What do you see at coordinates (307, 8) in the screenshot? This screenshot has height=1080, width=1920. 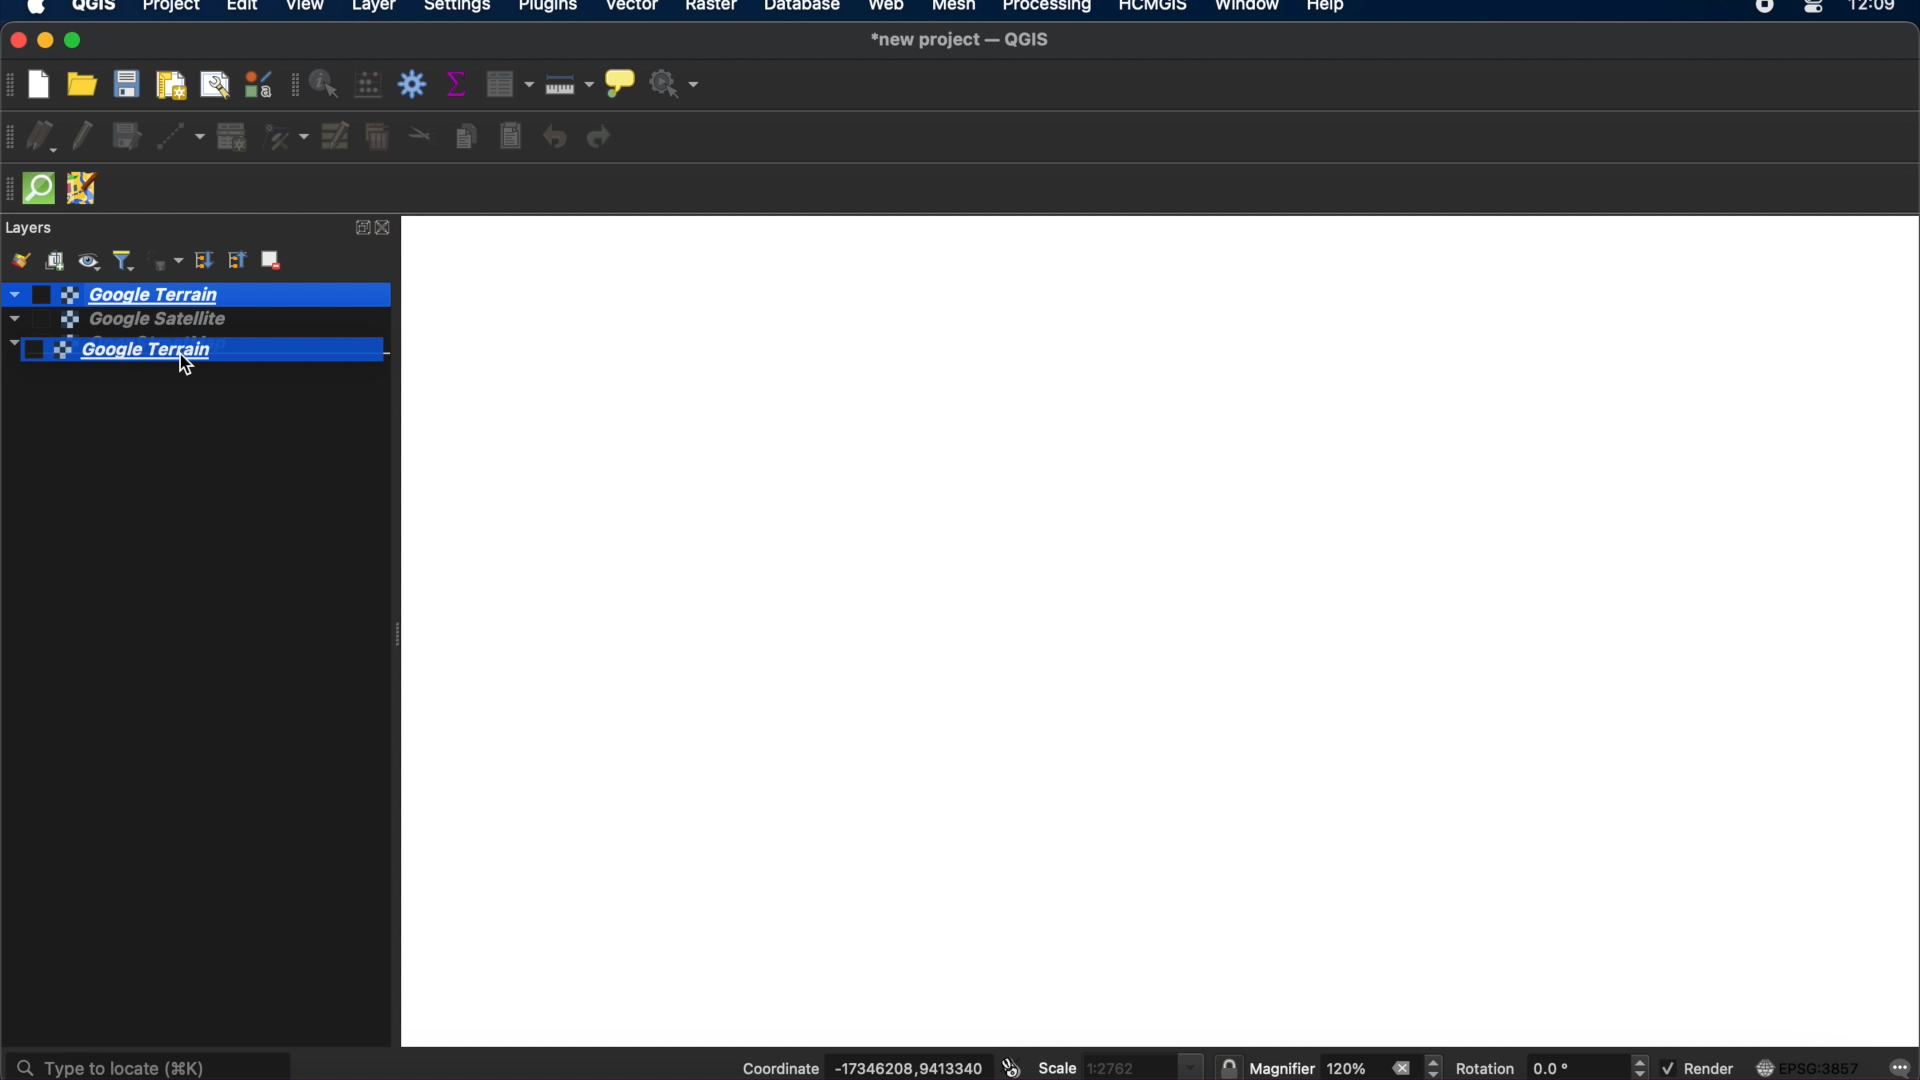 I see `view` at bounding box center [307, 8].